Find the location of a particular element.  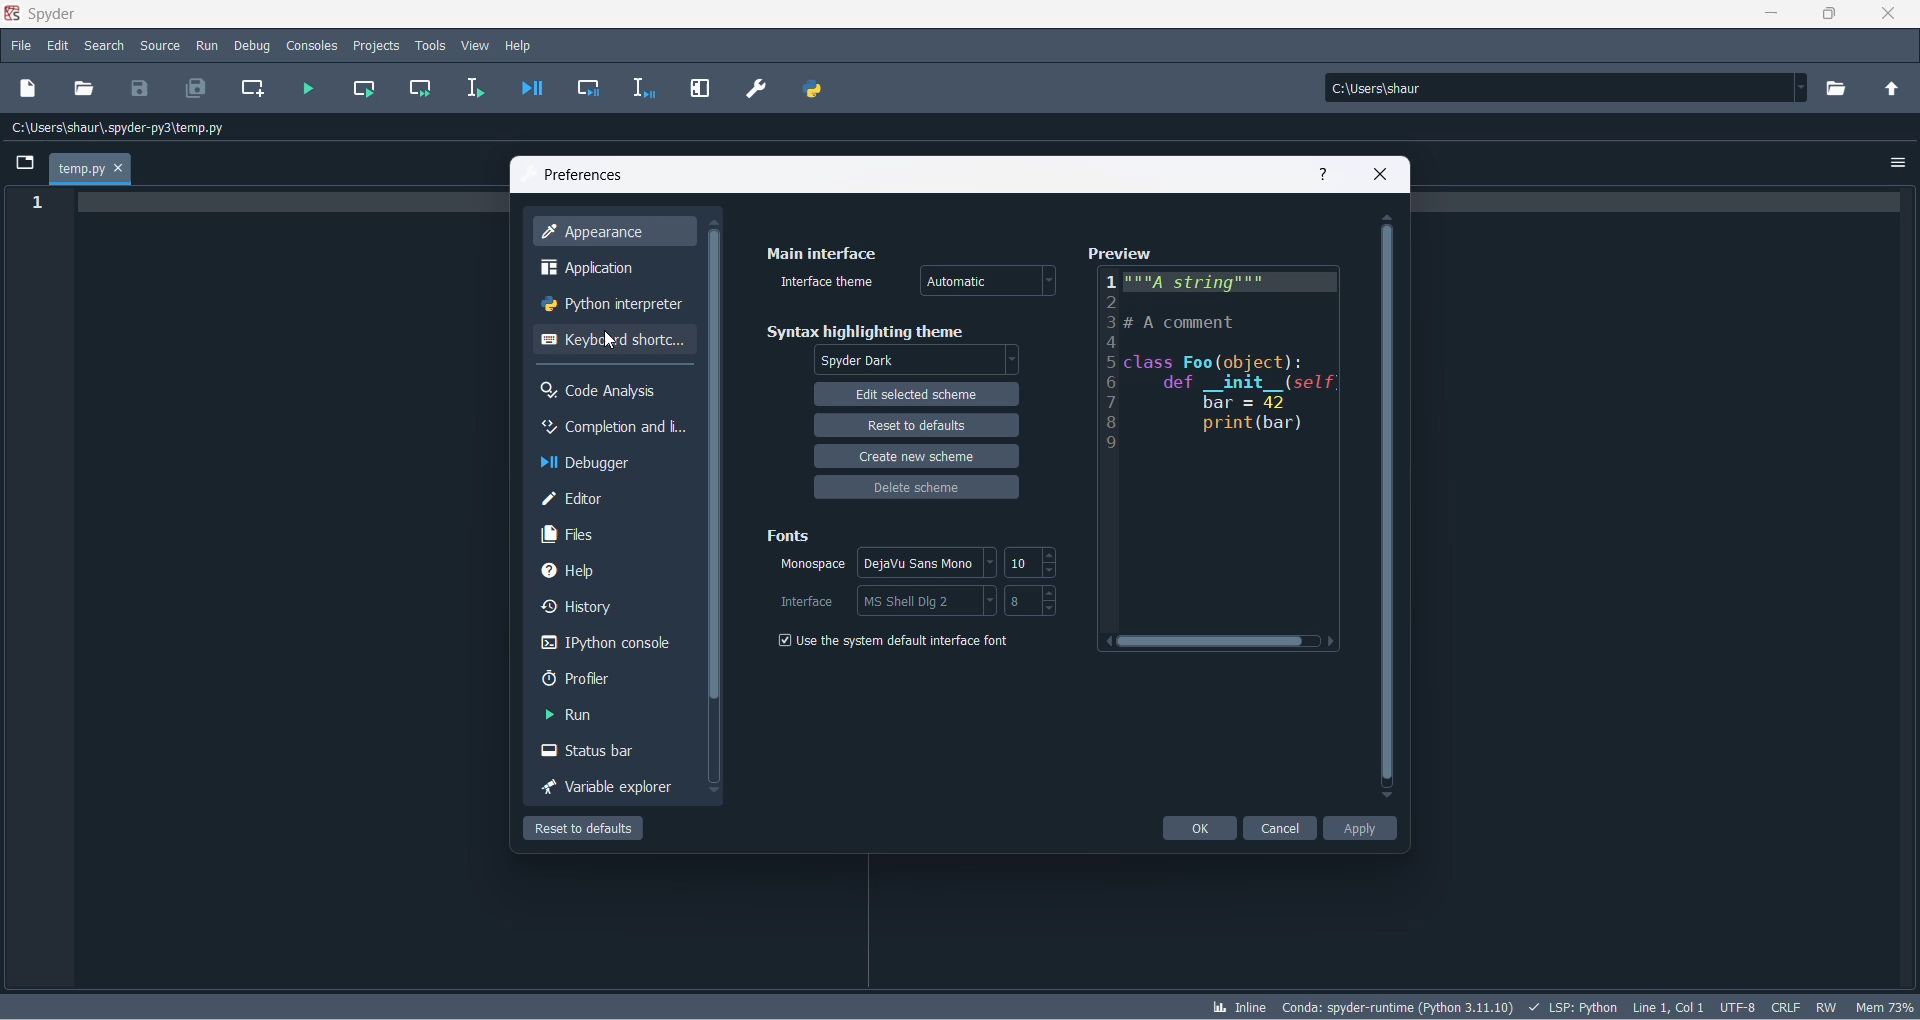

close is located at coordinates (1885, 19).